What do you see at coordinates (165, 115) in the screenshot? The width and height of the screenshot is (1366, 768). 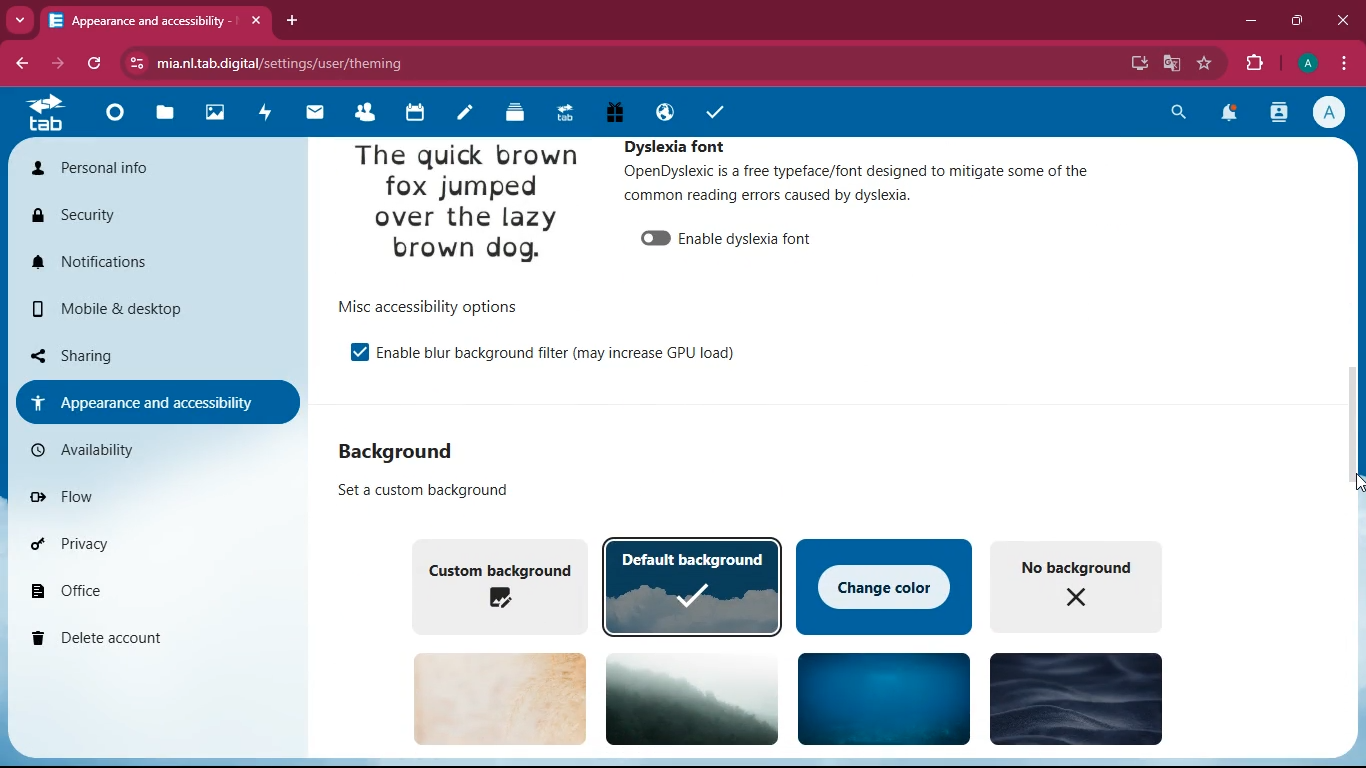 I see `files` at bounding box center [165, 115].